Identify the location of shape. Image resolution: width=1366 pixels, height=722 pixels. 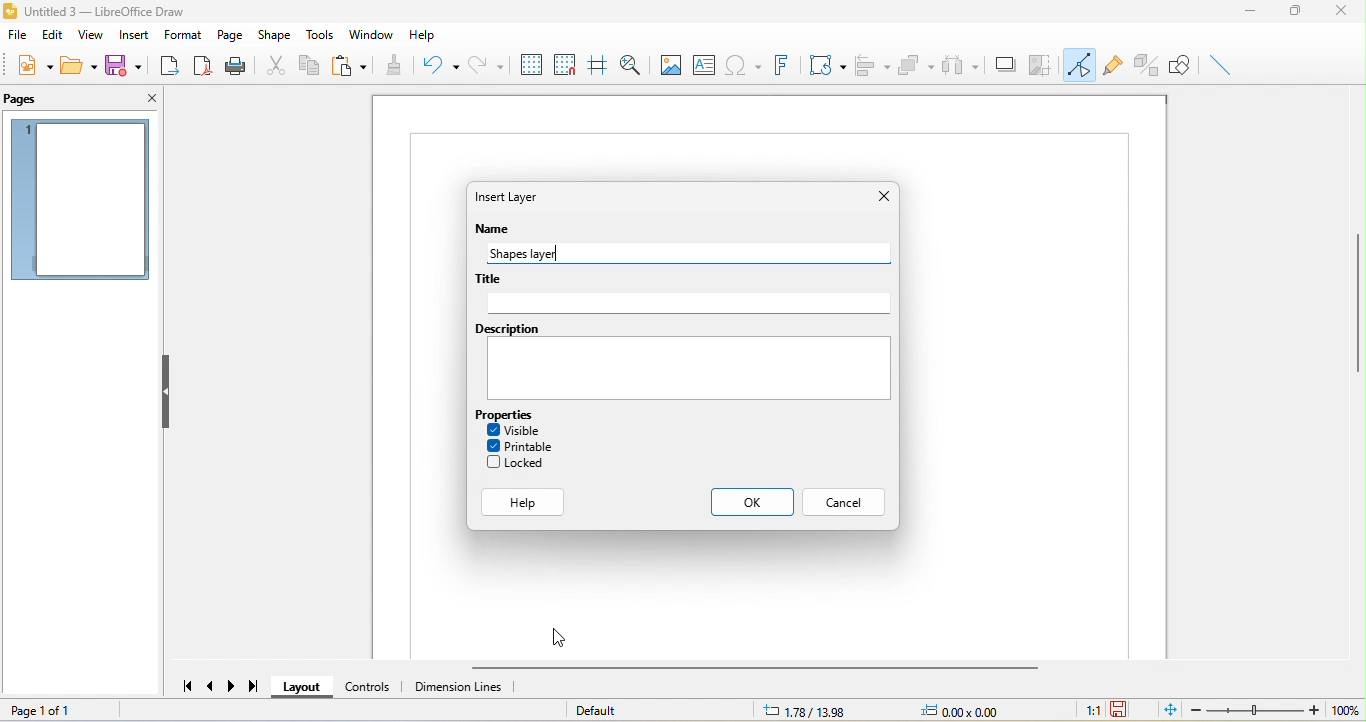
(274, 35).